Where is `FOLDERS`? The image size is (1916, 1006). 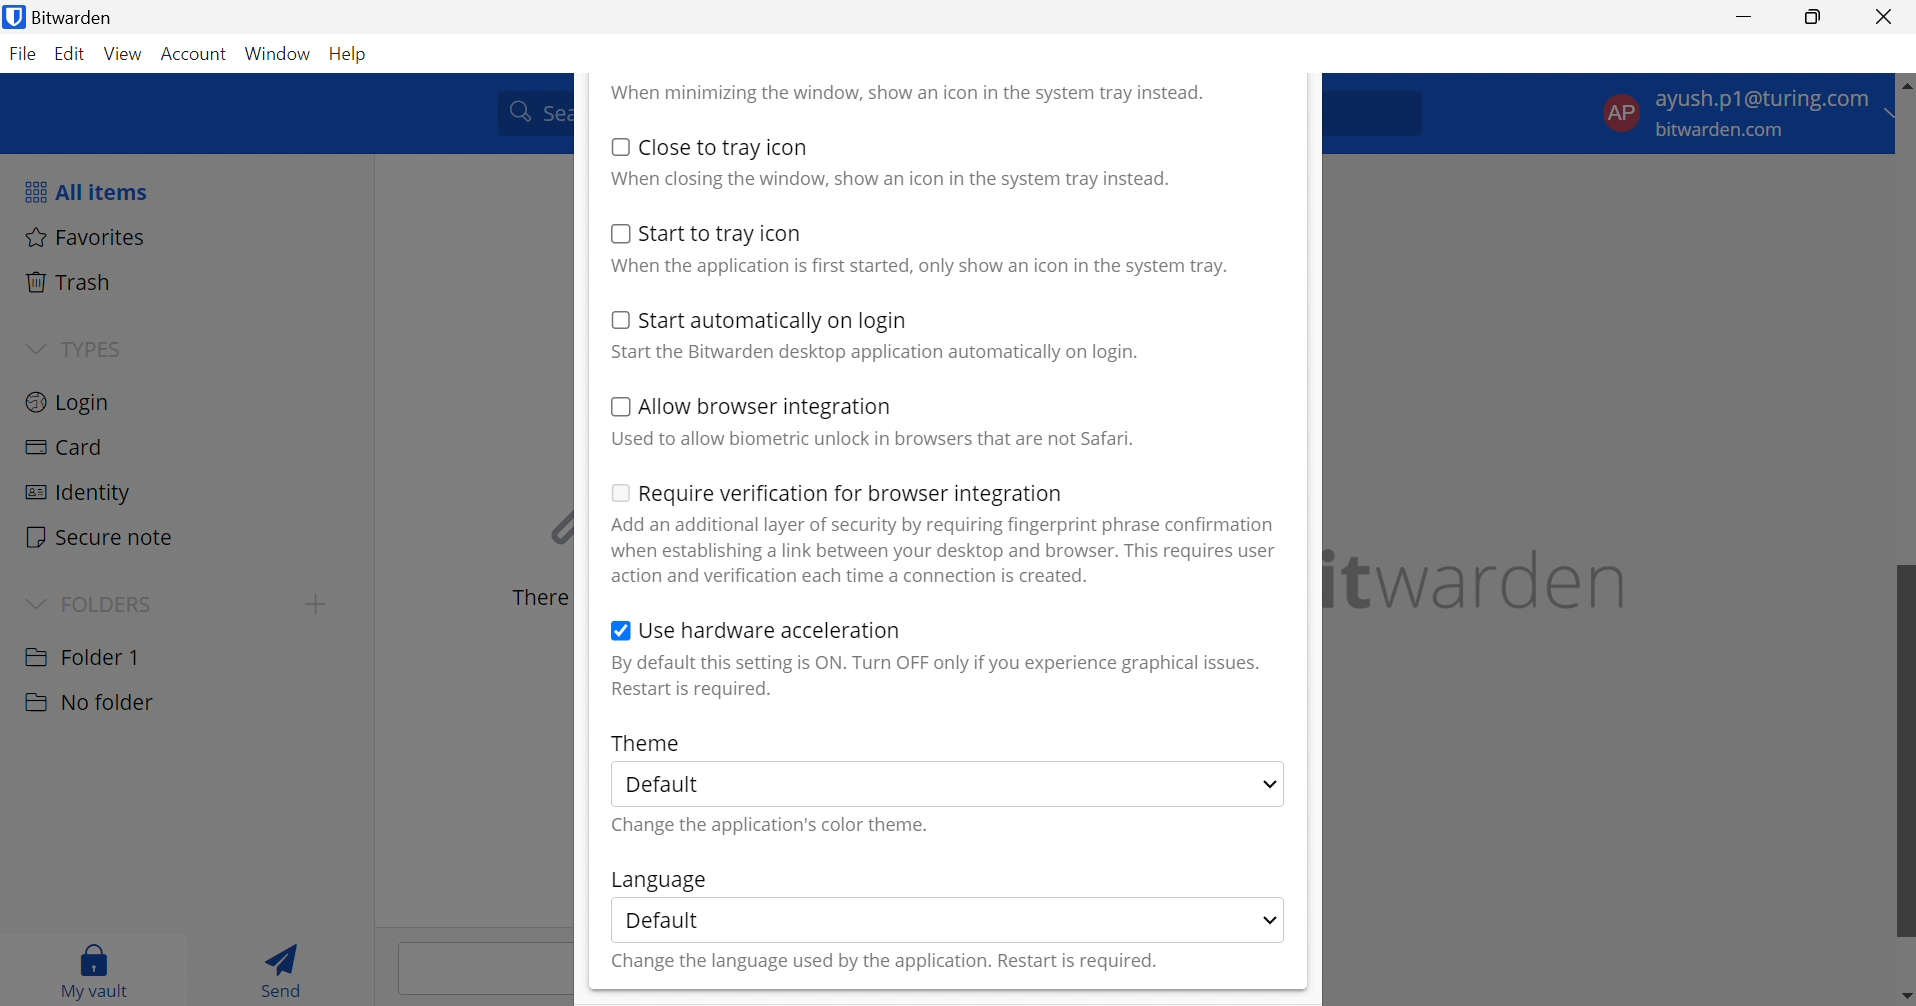
FOLDERS is located at coordinates (111, 602).